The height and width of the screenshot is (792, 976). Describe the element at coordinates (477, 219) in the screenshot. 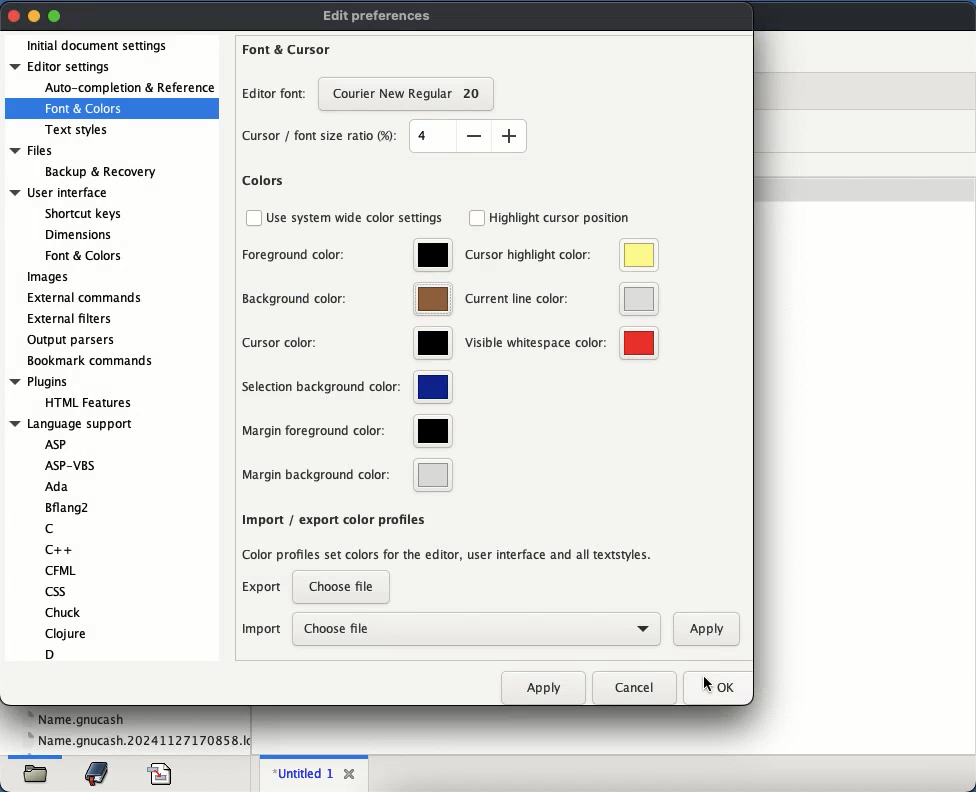

I see `checkbox` at that location.